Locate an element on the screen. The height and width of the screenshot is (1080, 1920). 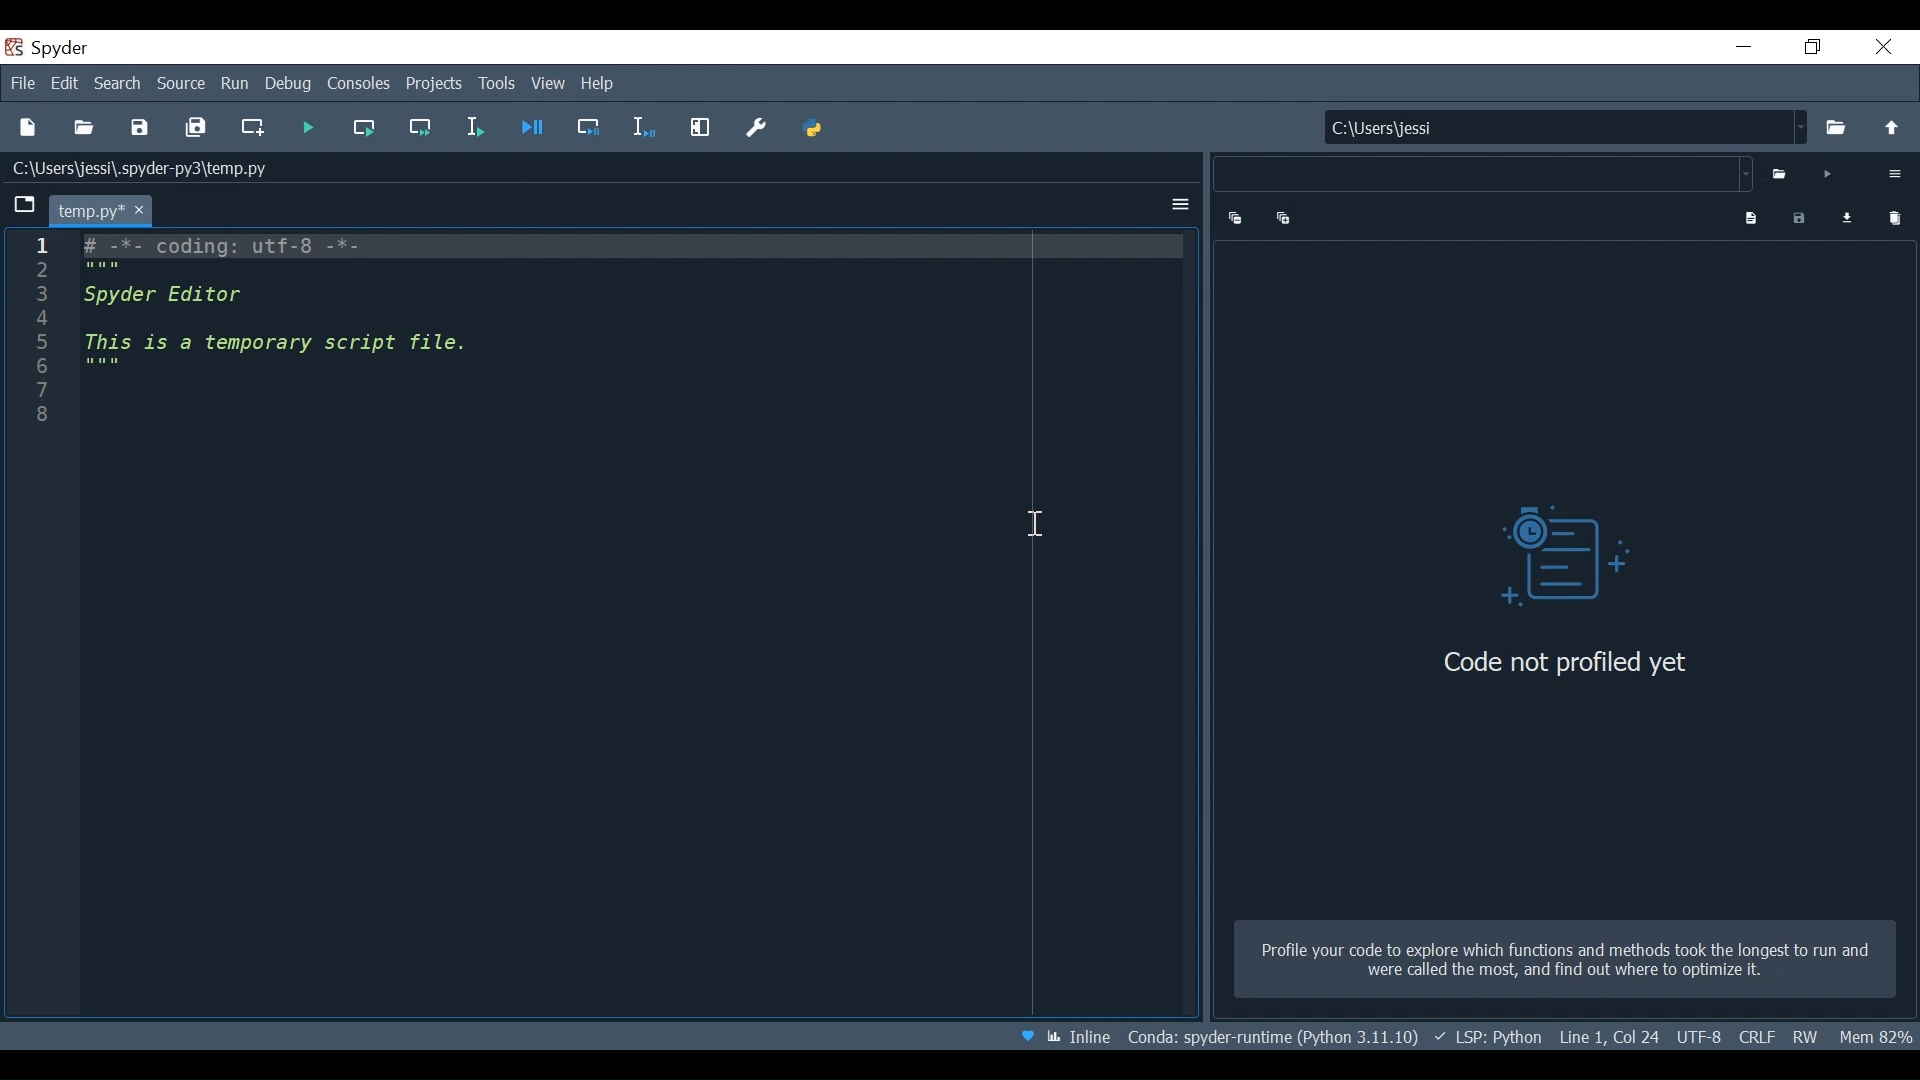
File name is located at coordinates (1481, 174).